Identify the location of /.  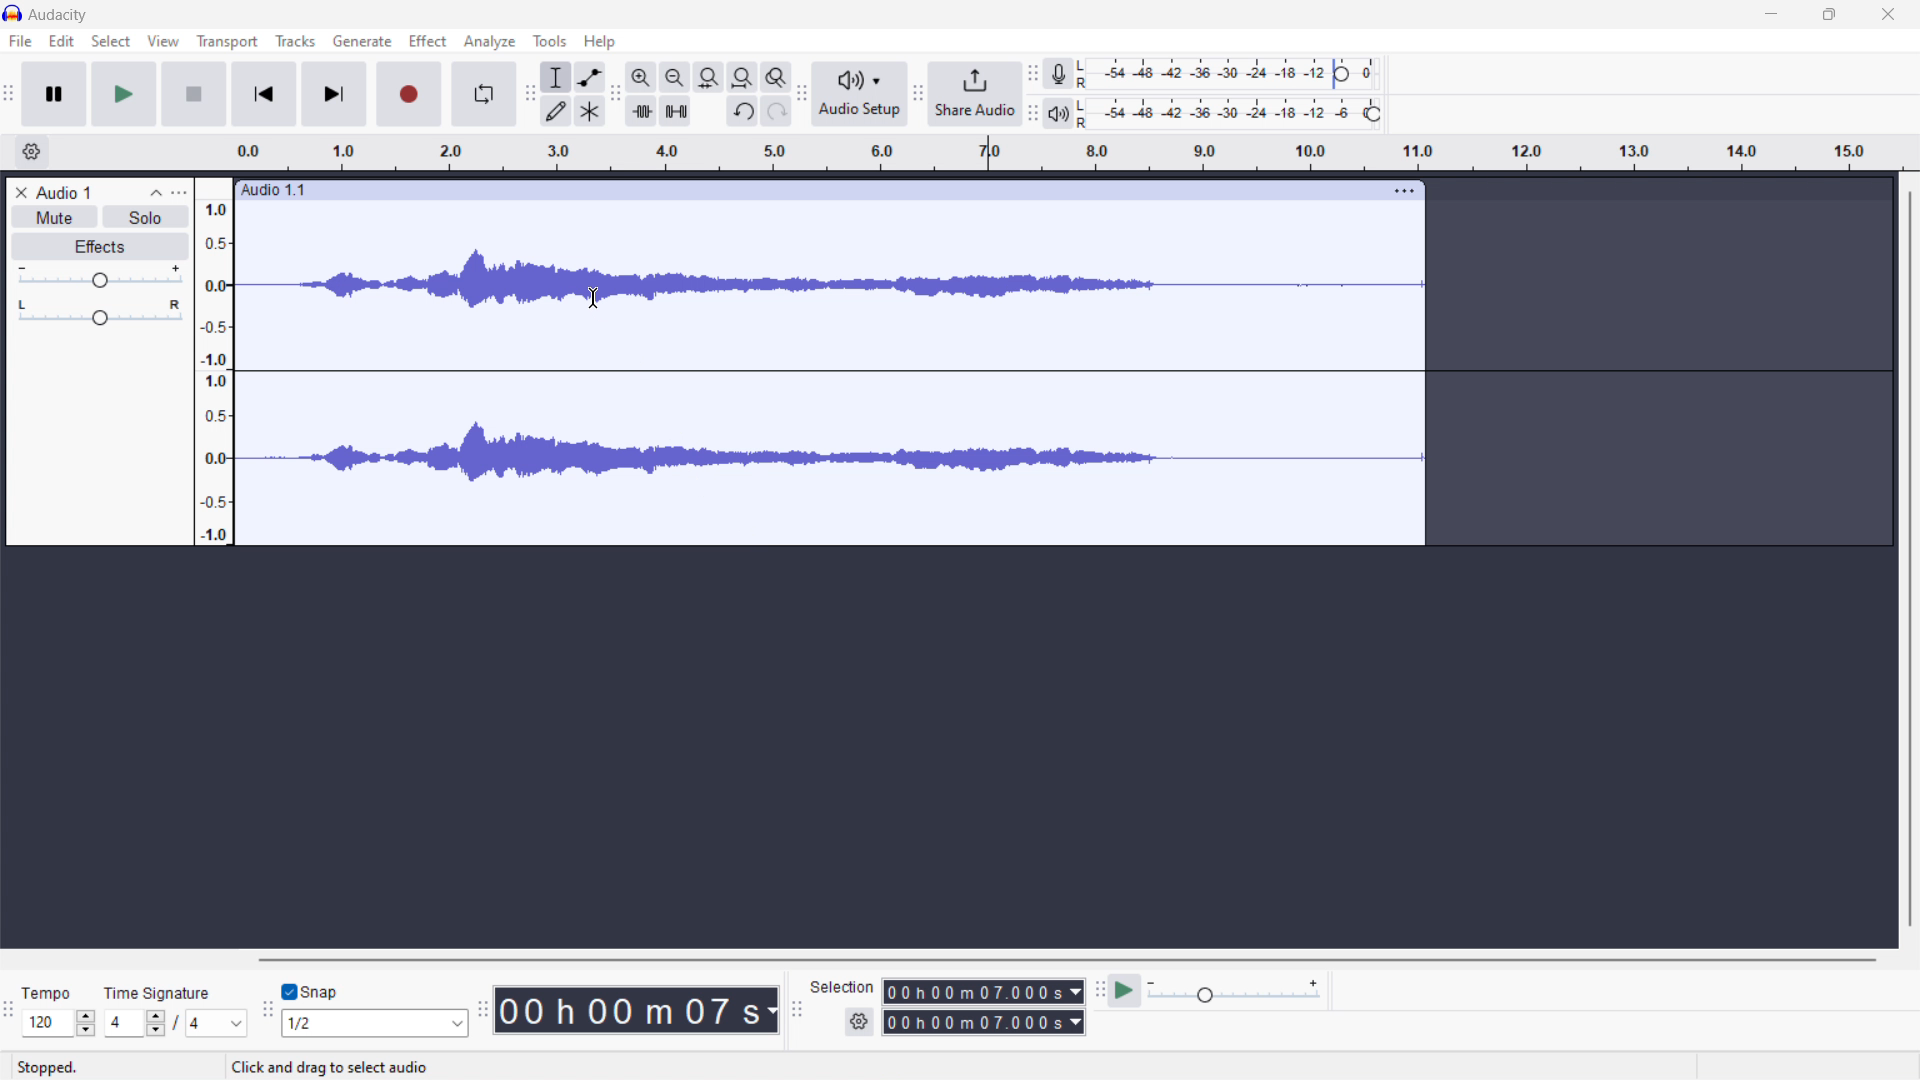
(177, 1022).